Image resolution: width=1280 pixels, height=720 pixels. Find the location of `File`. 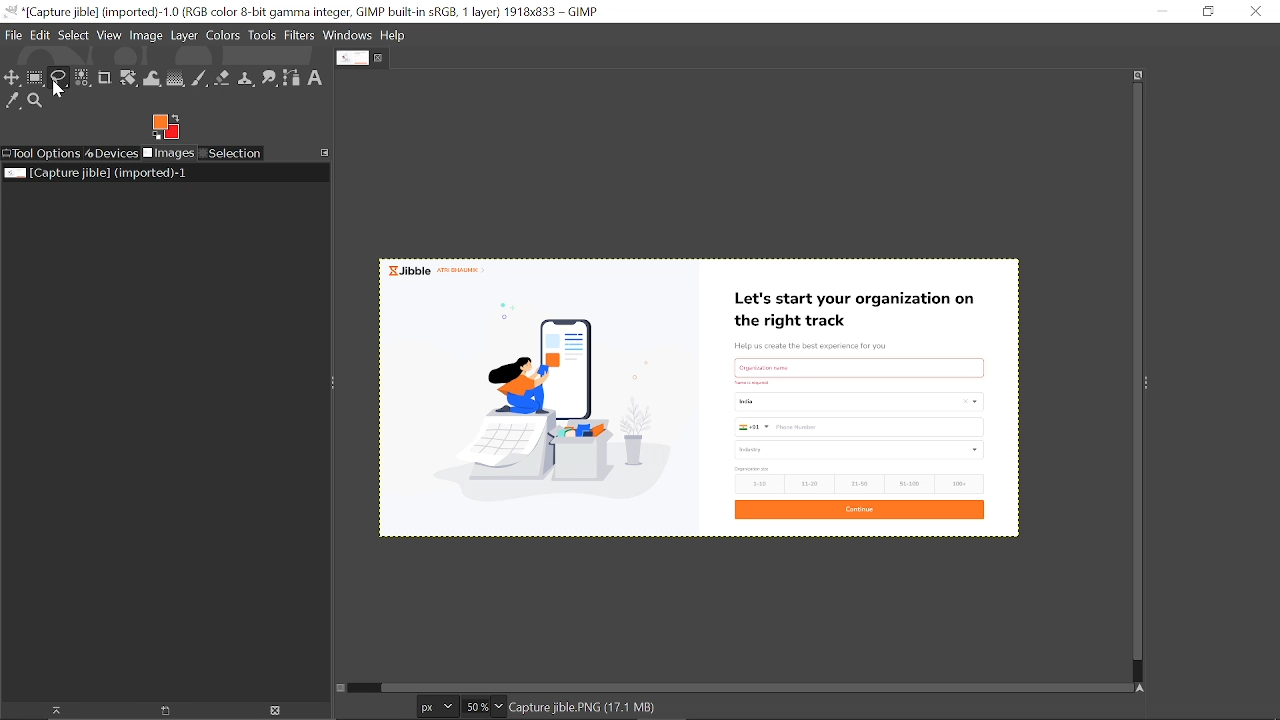

File is located at coordinates (13, 35).